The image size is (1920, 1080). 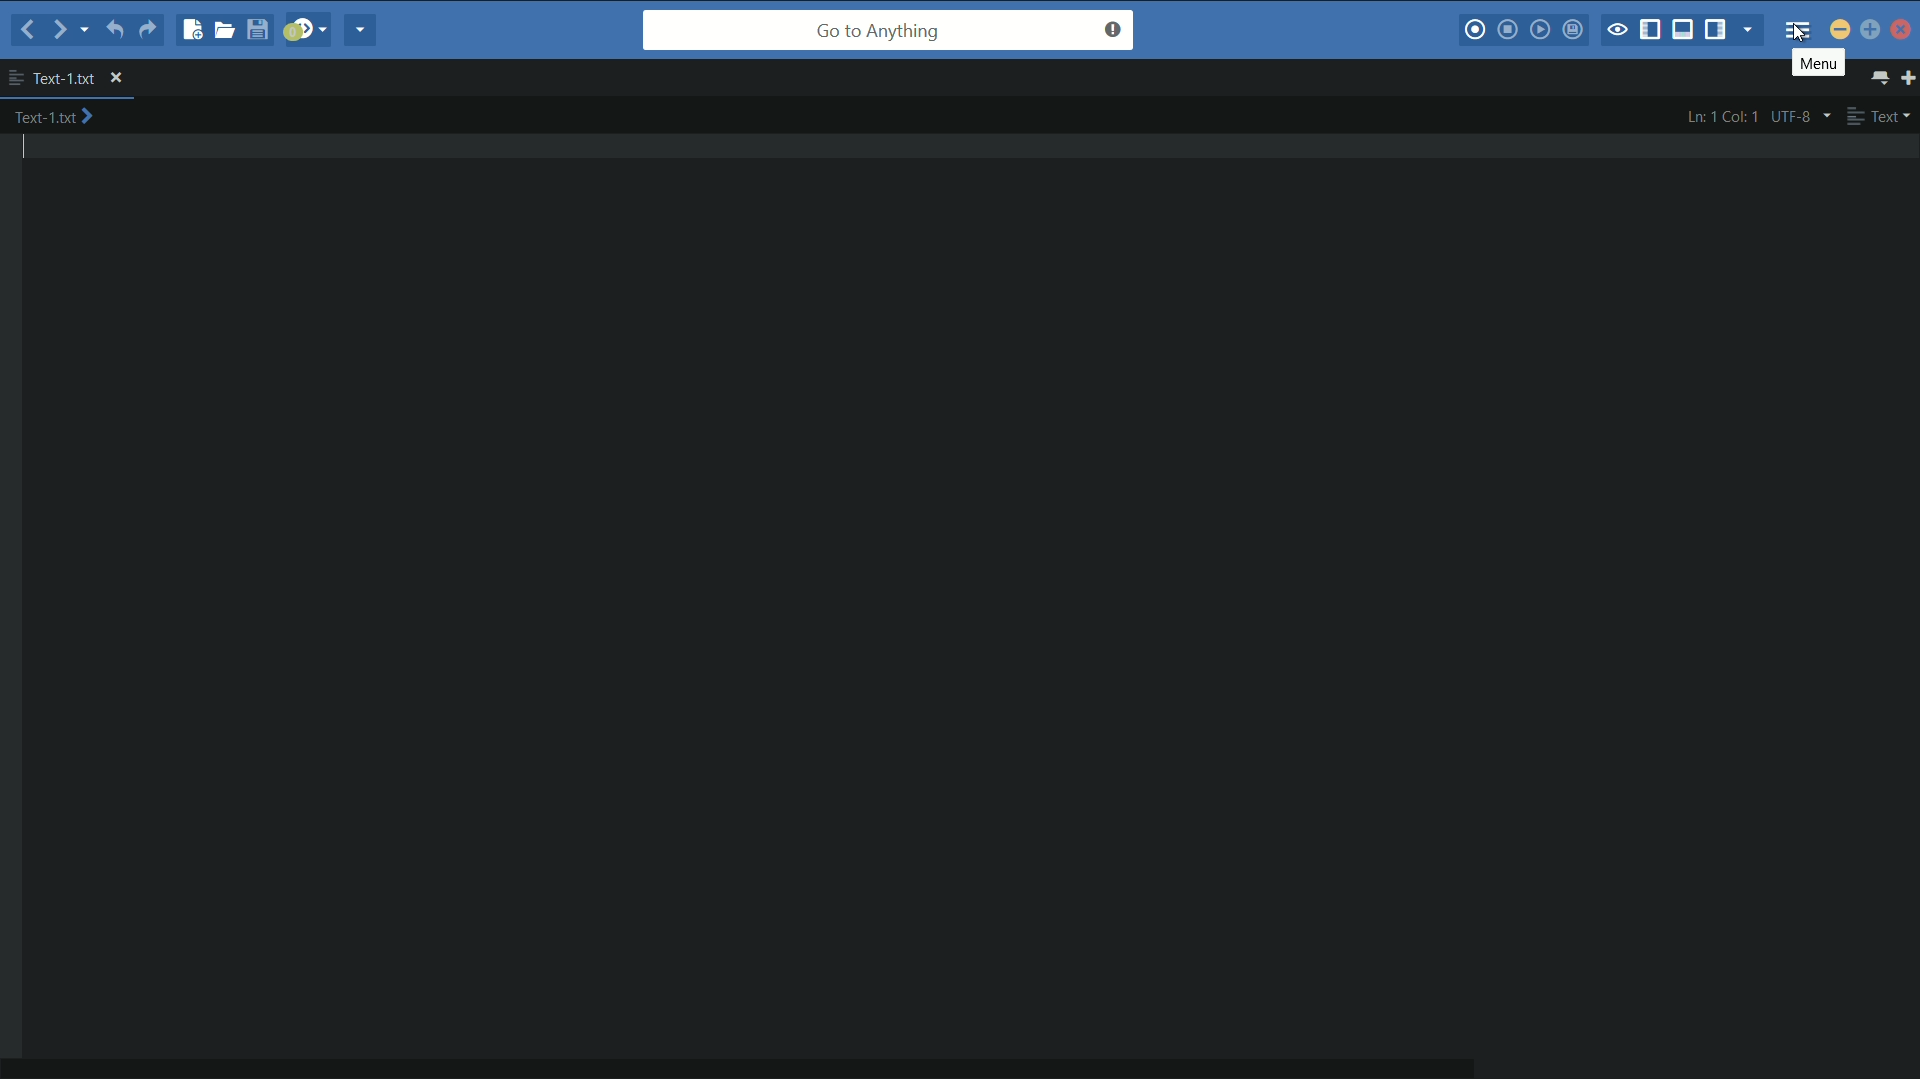 I want to click on save file, so click(x=255, y=32).